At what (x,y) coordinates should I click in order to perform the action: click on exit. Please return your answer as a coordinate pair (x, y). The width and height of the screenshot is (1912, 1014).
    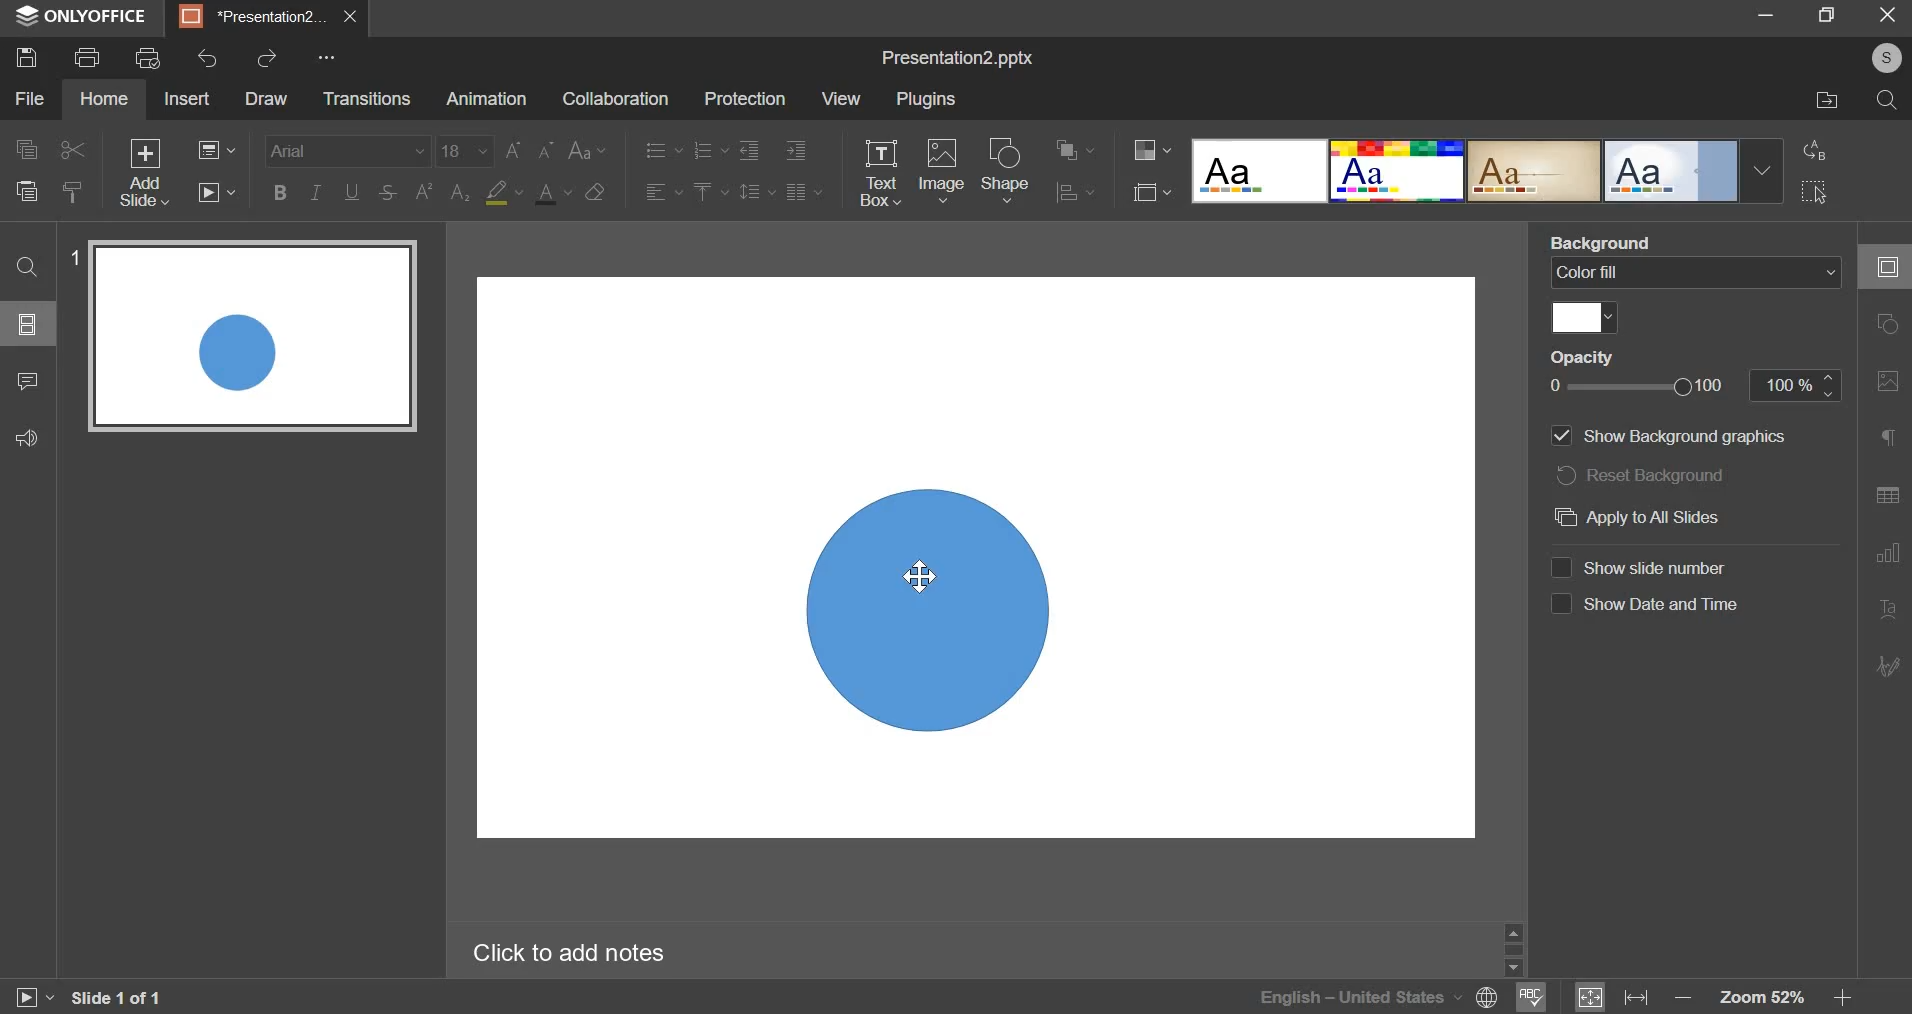
    Looking at the image, I should click on (1892, 16).